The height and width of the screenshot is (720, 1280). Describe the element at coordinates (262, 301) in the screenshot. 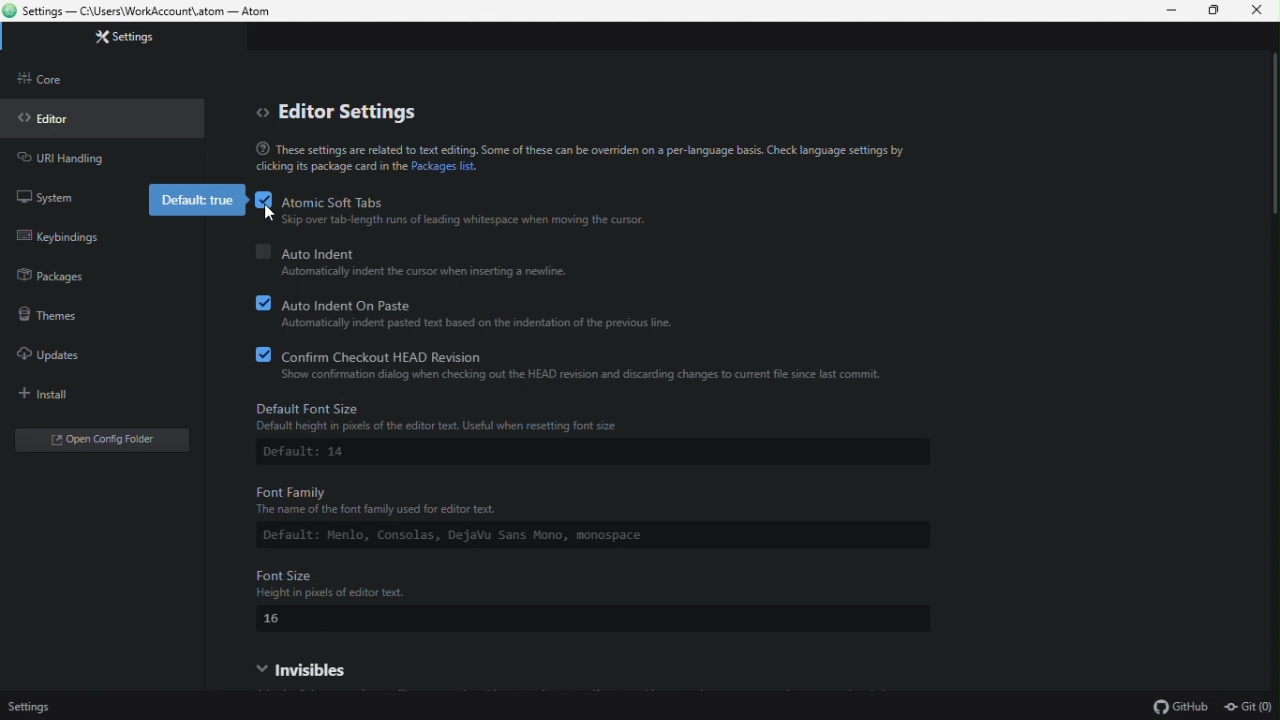

I see `on` at that location.